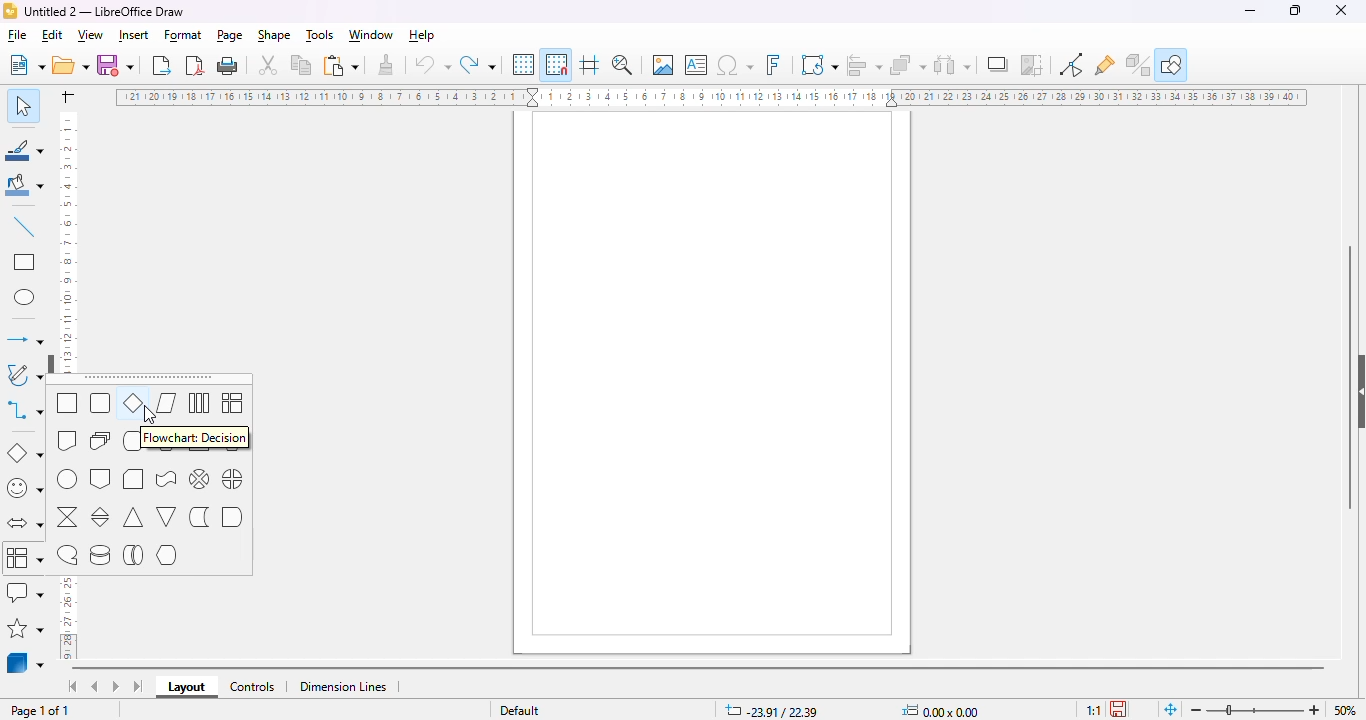  I want to click on flowchart: stored data, so click(199, 516).